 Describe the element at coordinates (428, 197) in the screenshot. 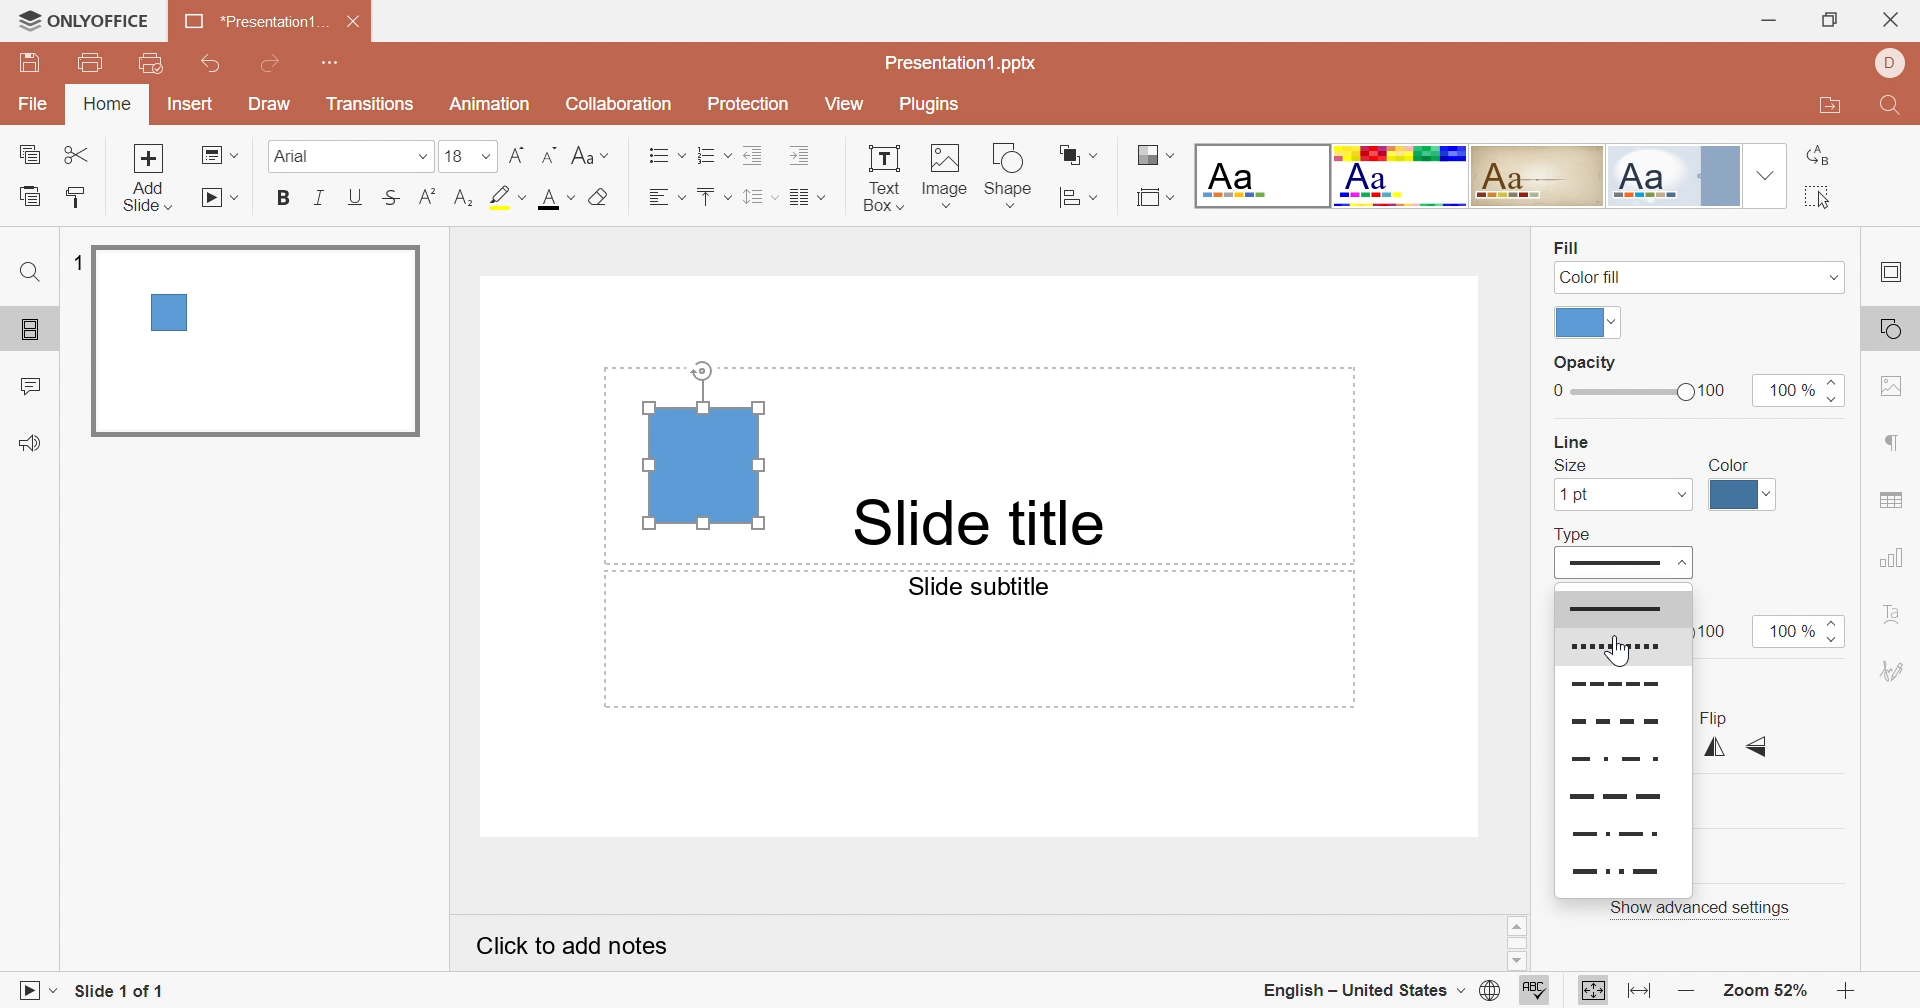

I see `Superscript` at that location.